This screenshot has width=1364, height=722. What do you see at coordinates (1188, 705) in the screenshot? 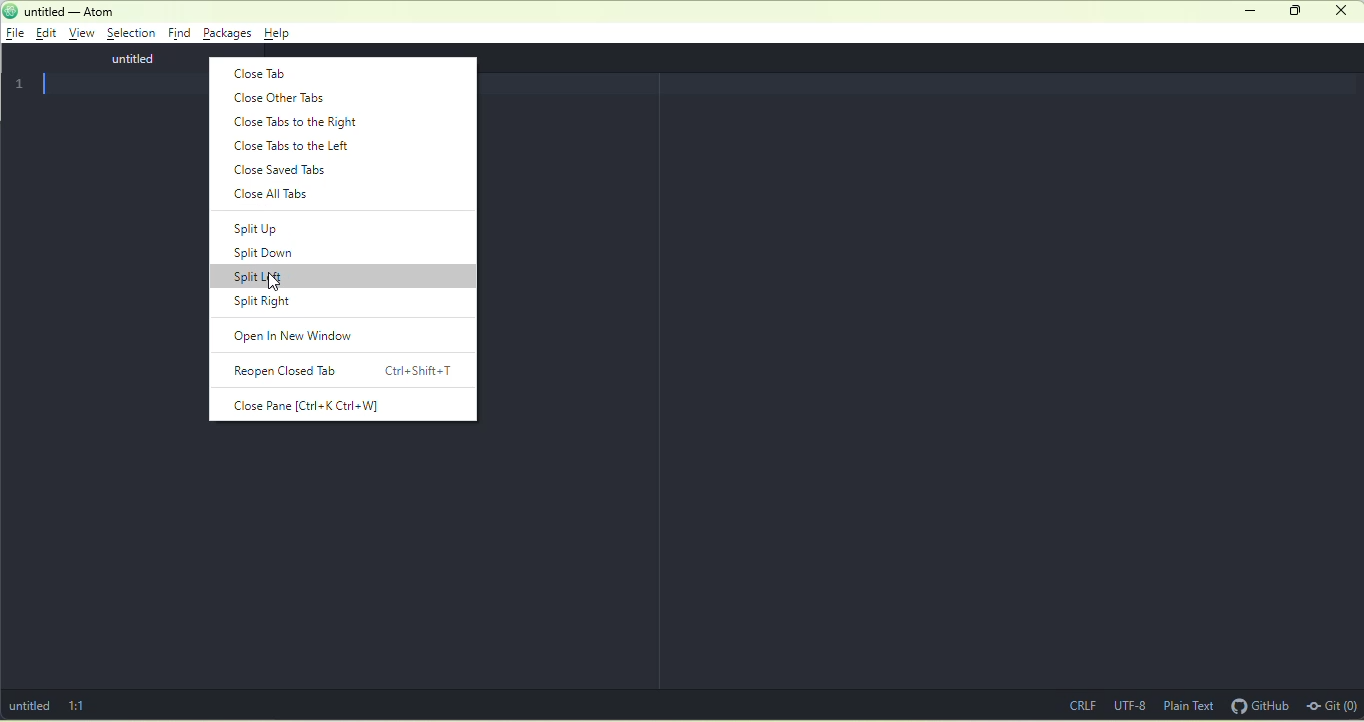
I see `plain text` at bounding box center [1188, 705].